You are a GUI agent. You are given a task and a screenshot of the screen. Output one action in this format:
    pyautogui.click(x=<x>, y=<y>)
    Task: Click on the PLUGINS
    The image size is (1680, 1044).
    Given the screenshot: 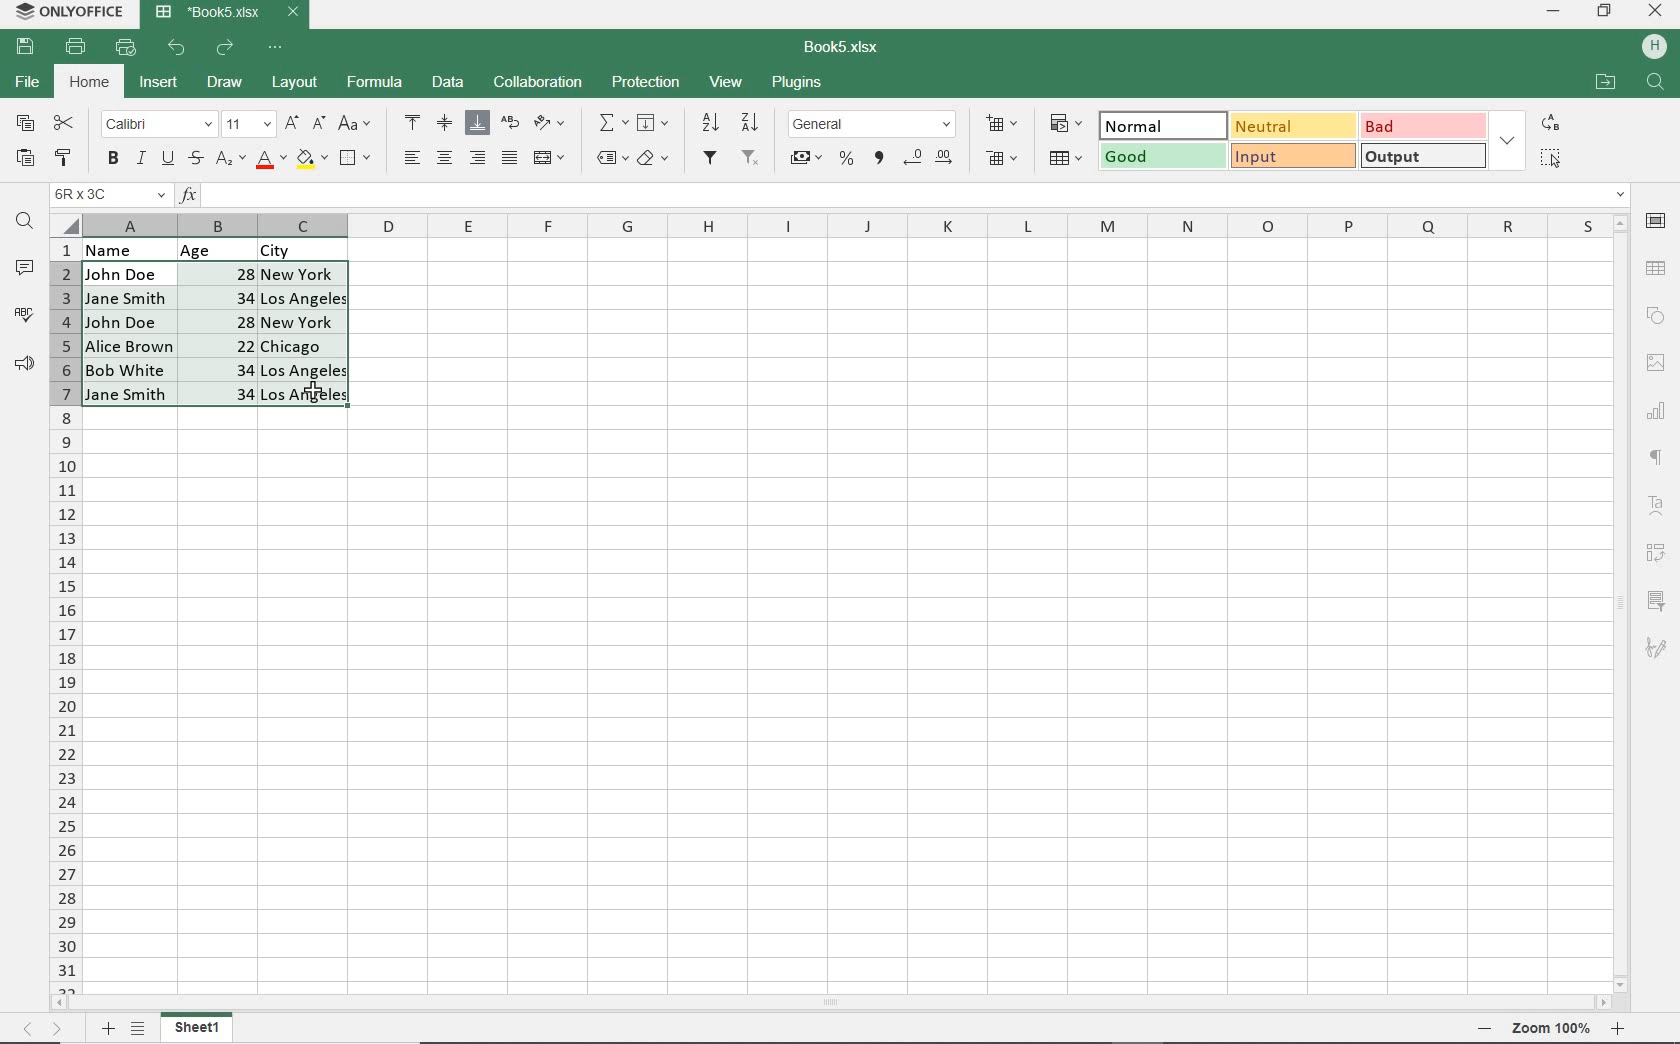 What is the action you would take?
    pyautogui.click(x=798, y=84)
    